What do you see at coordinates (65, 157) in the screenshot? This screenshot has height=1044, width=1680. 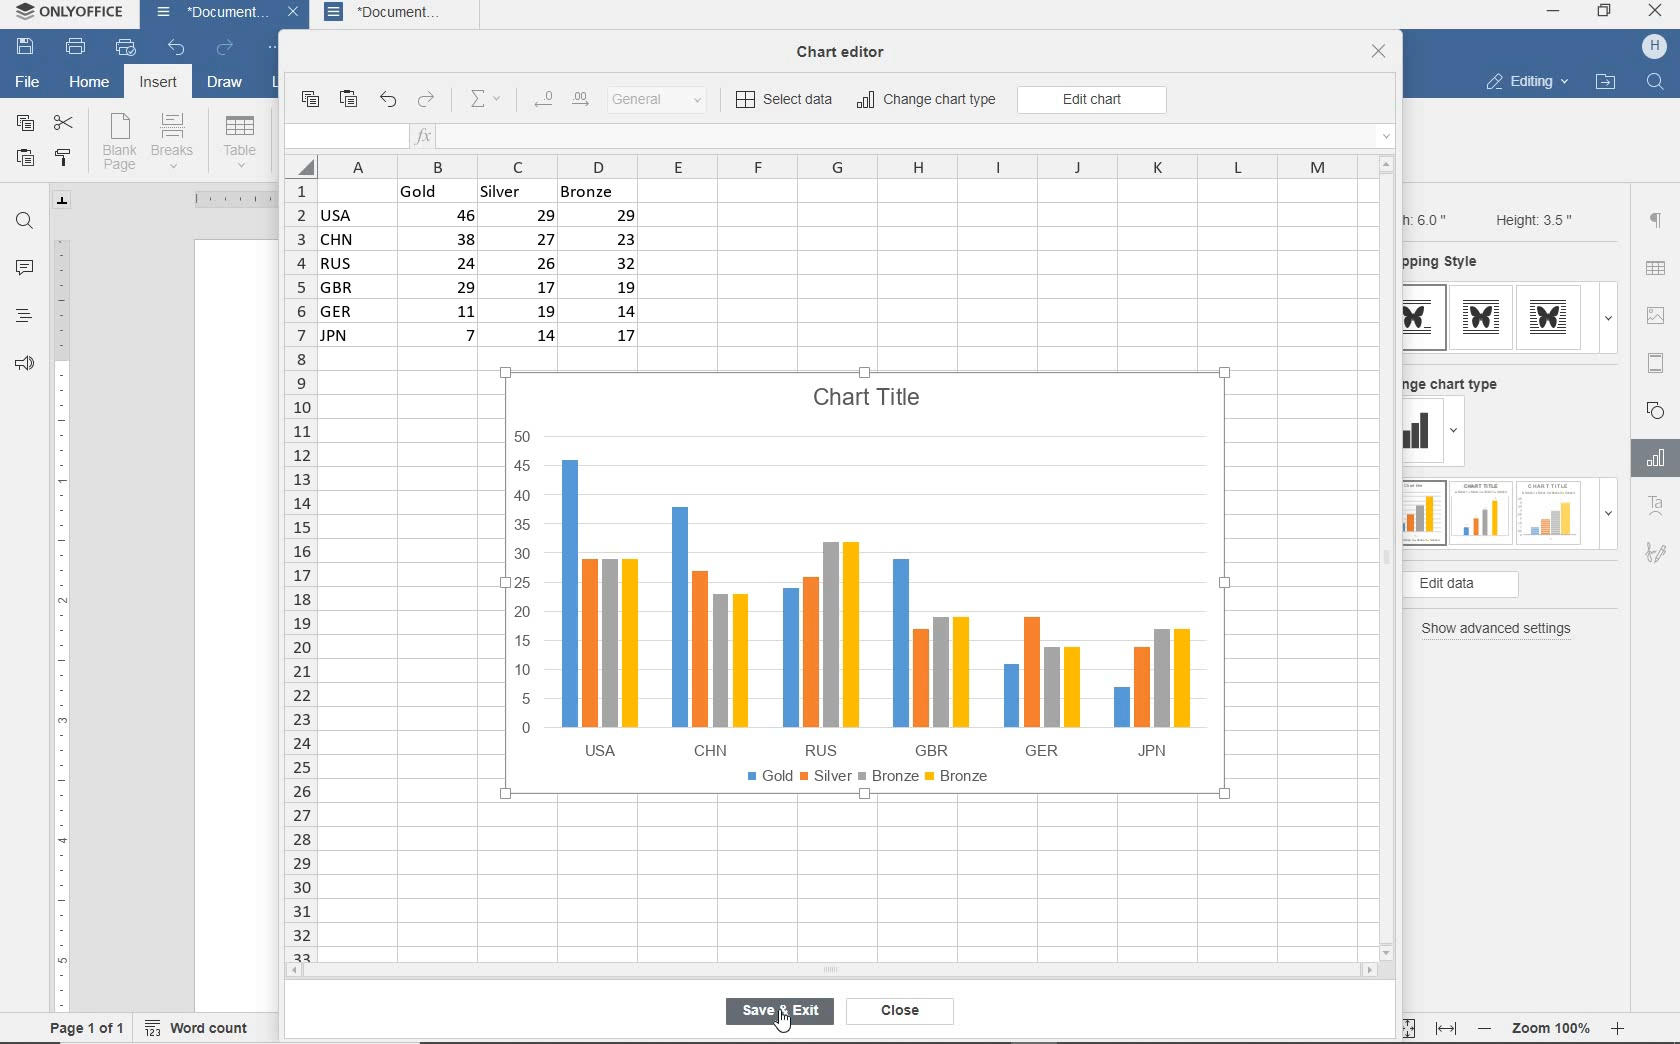 I see `copy style` at bounding box center [65, 157].